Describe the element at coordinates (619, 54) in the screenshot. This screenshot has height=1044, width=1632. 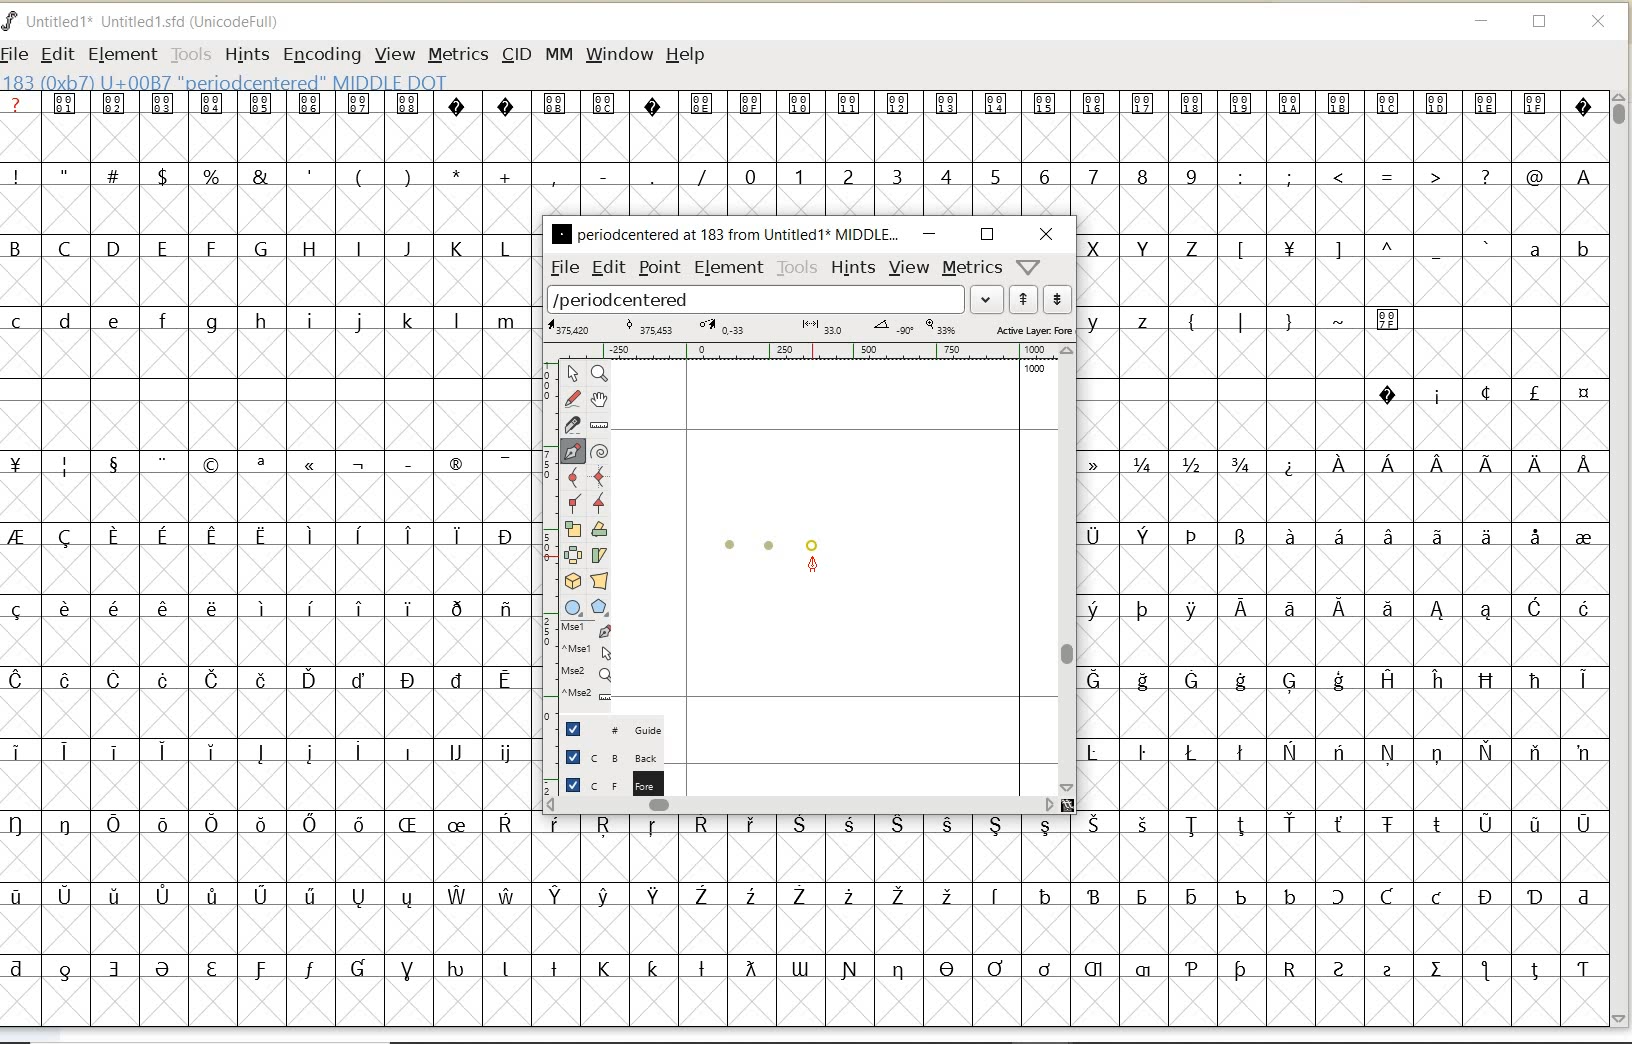
I see `WINDOW` at that location.